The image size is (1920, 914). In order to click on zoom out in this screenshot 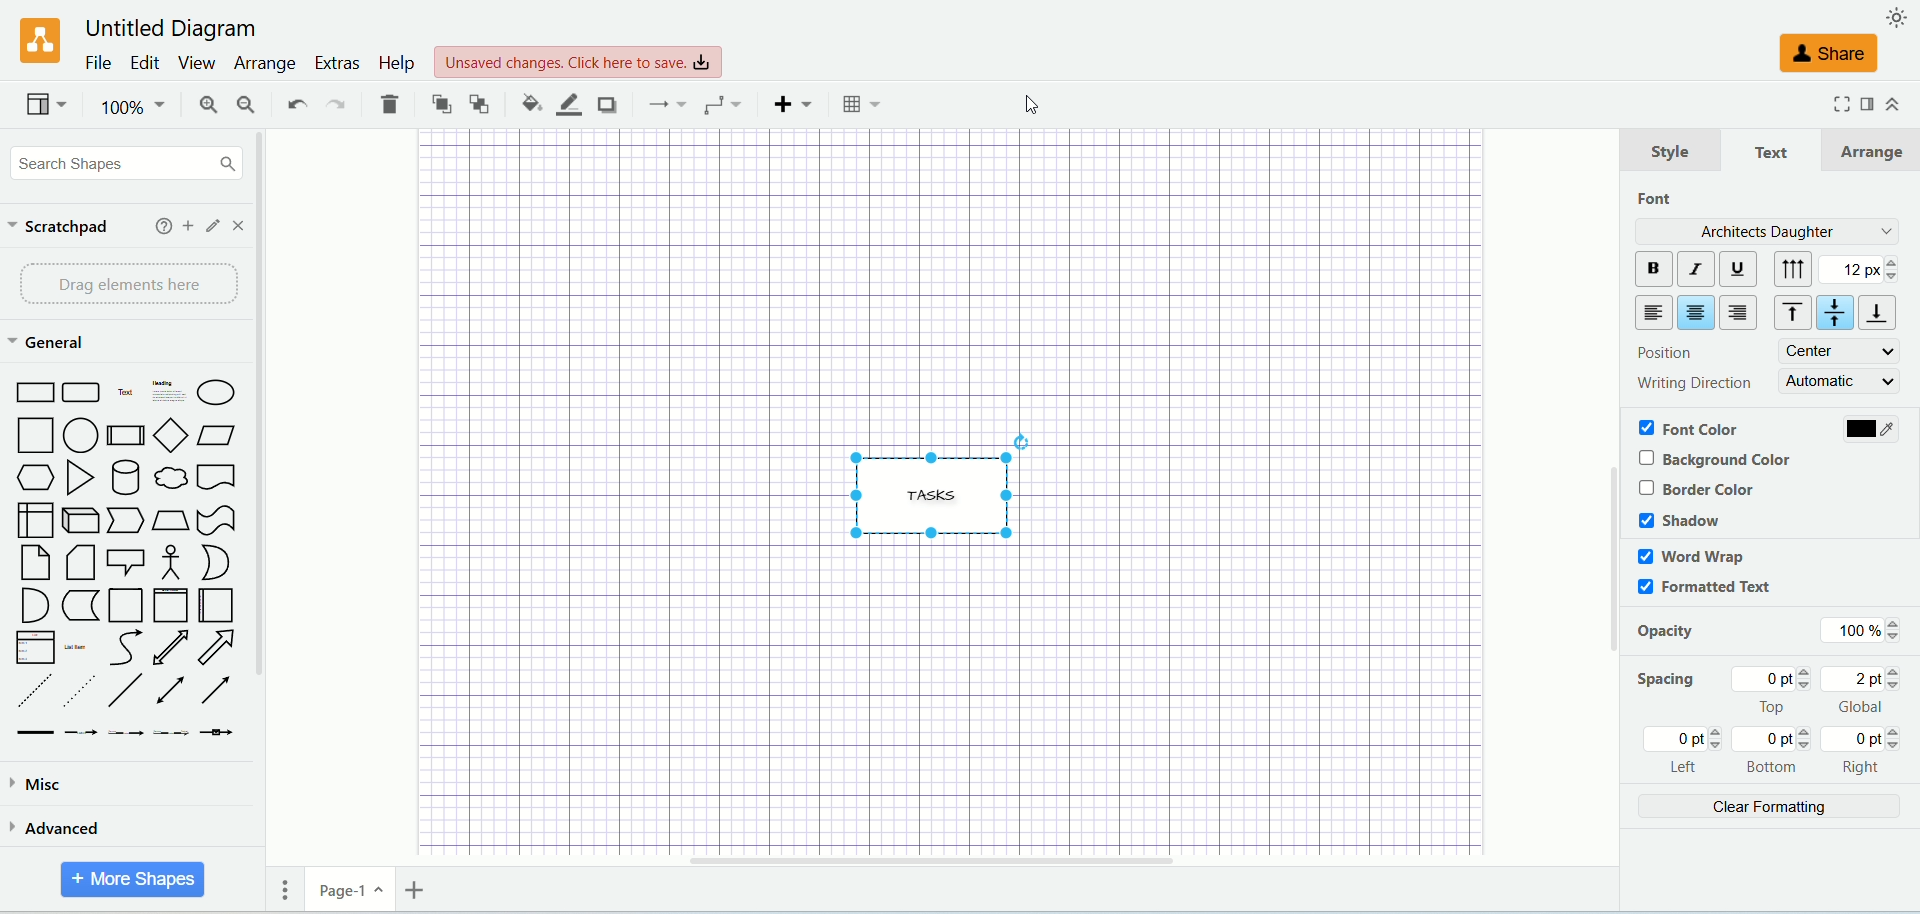, I will do `click(242, 104)`.